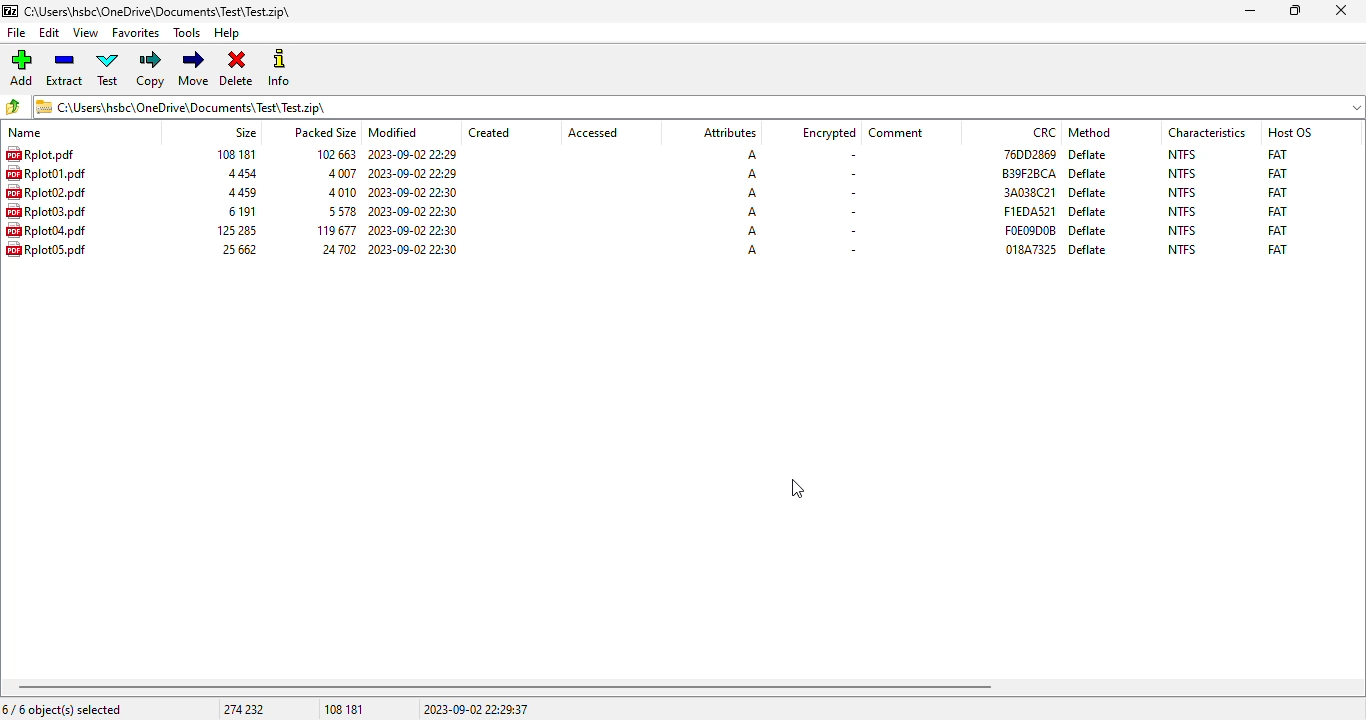 This screenshot has height=720, width=1366. Describe the element at coordinates (1182, 154) in the screenshot. I see `NTFS` at that location.